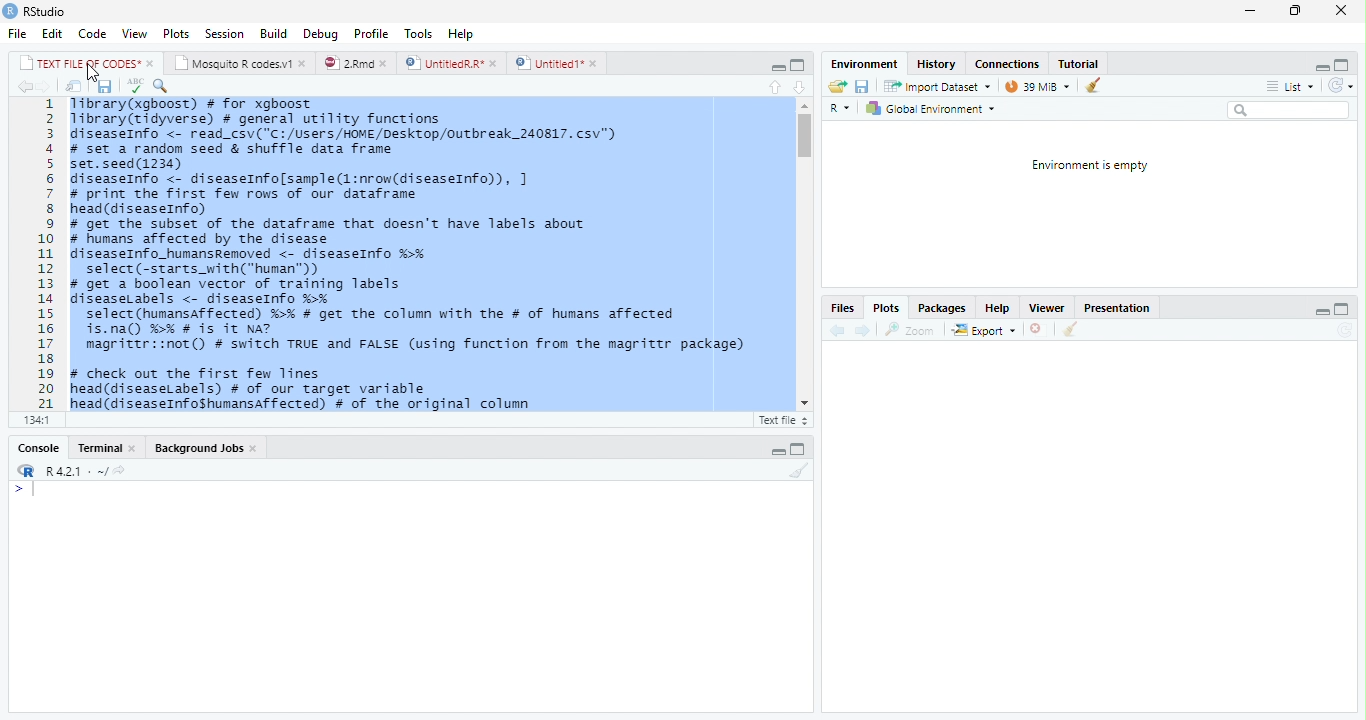 Image resolution: width=1366 pixels, height=720 pixels. What do you see at coordinates (70, 86) in the screenshot?
I see `Show in new window` at bounding box center [70, 86].